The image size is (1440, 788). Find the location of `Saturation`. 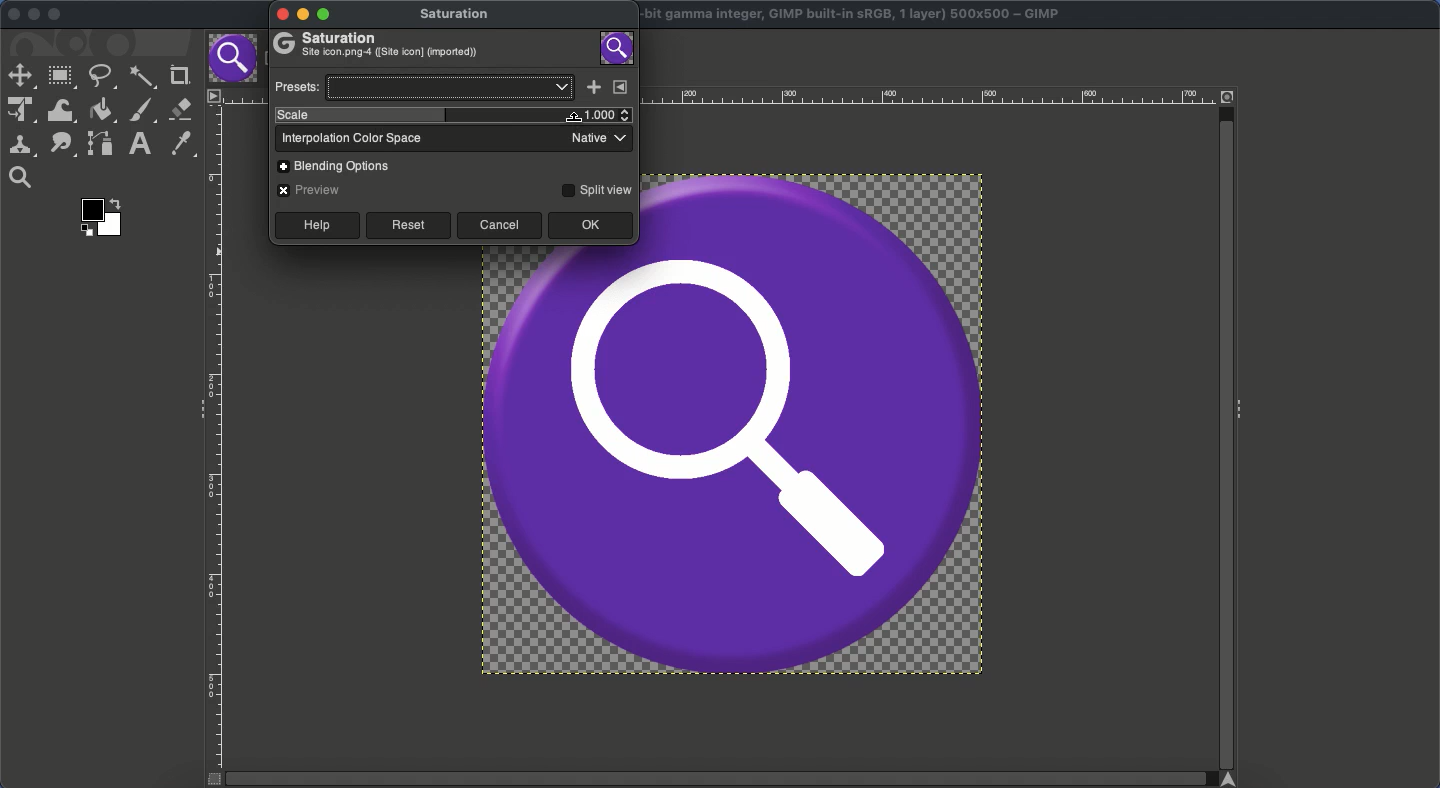

Saturation is located at coordinates (458, 16).